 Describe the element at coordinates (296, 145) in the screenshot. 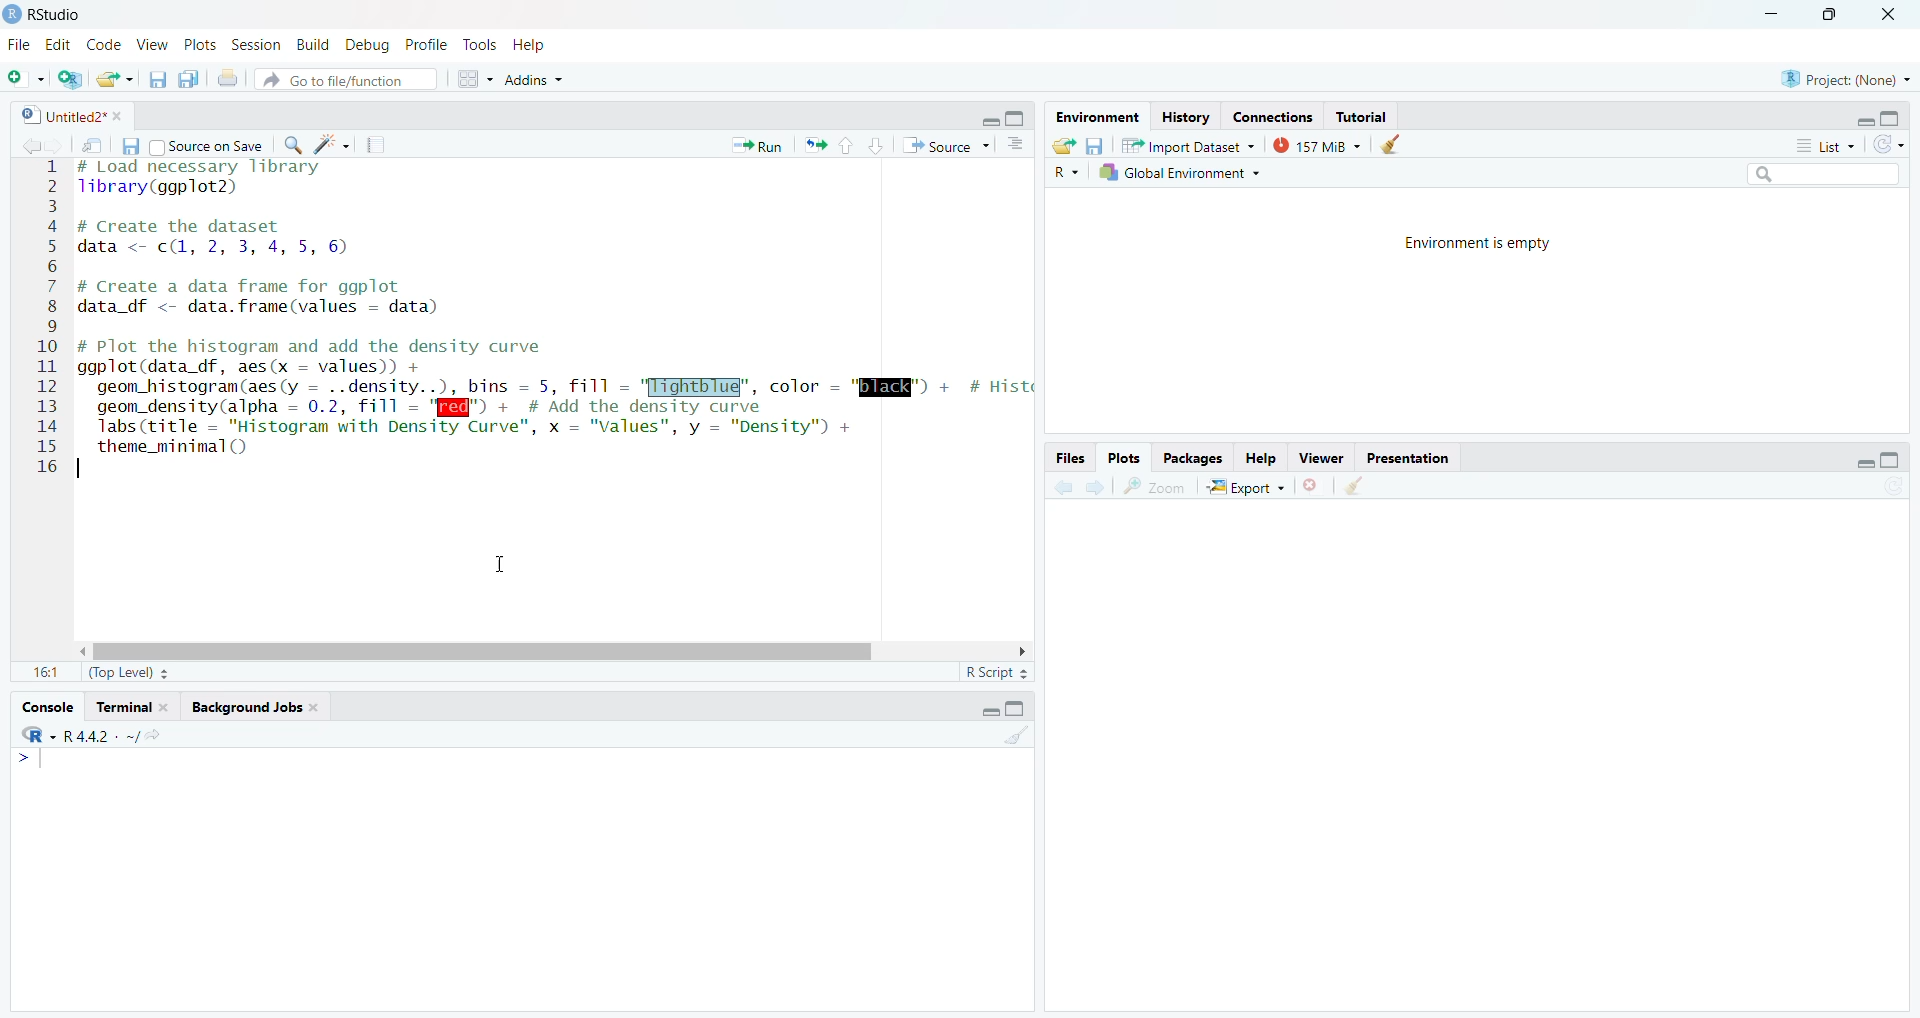

I see `find/replace` at that location.